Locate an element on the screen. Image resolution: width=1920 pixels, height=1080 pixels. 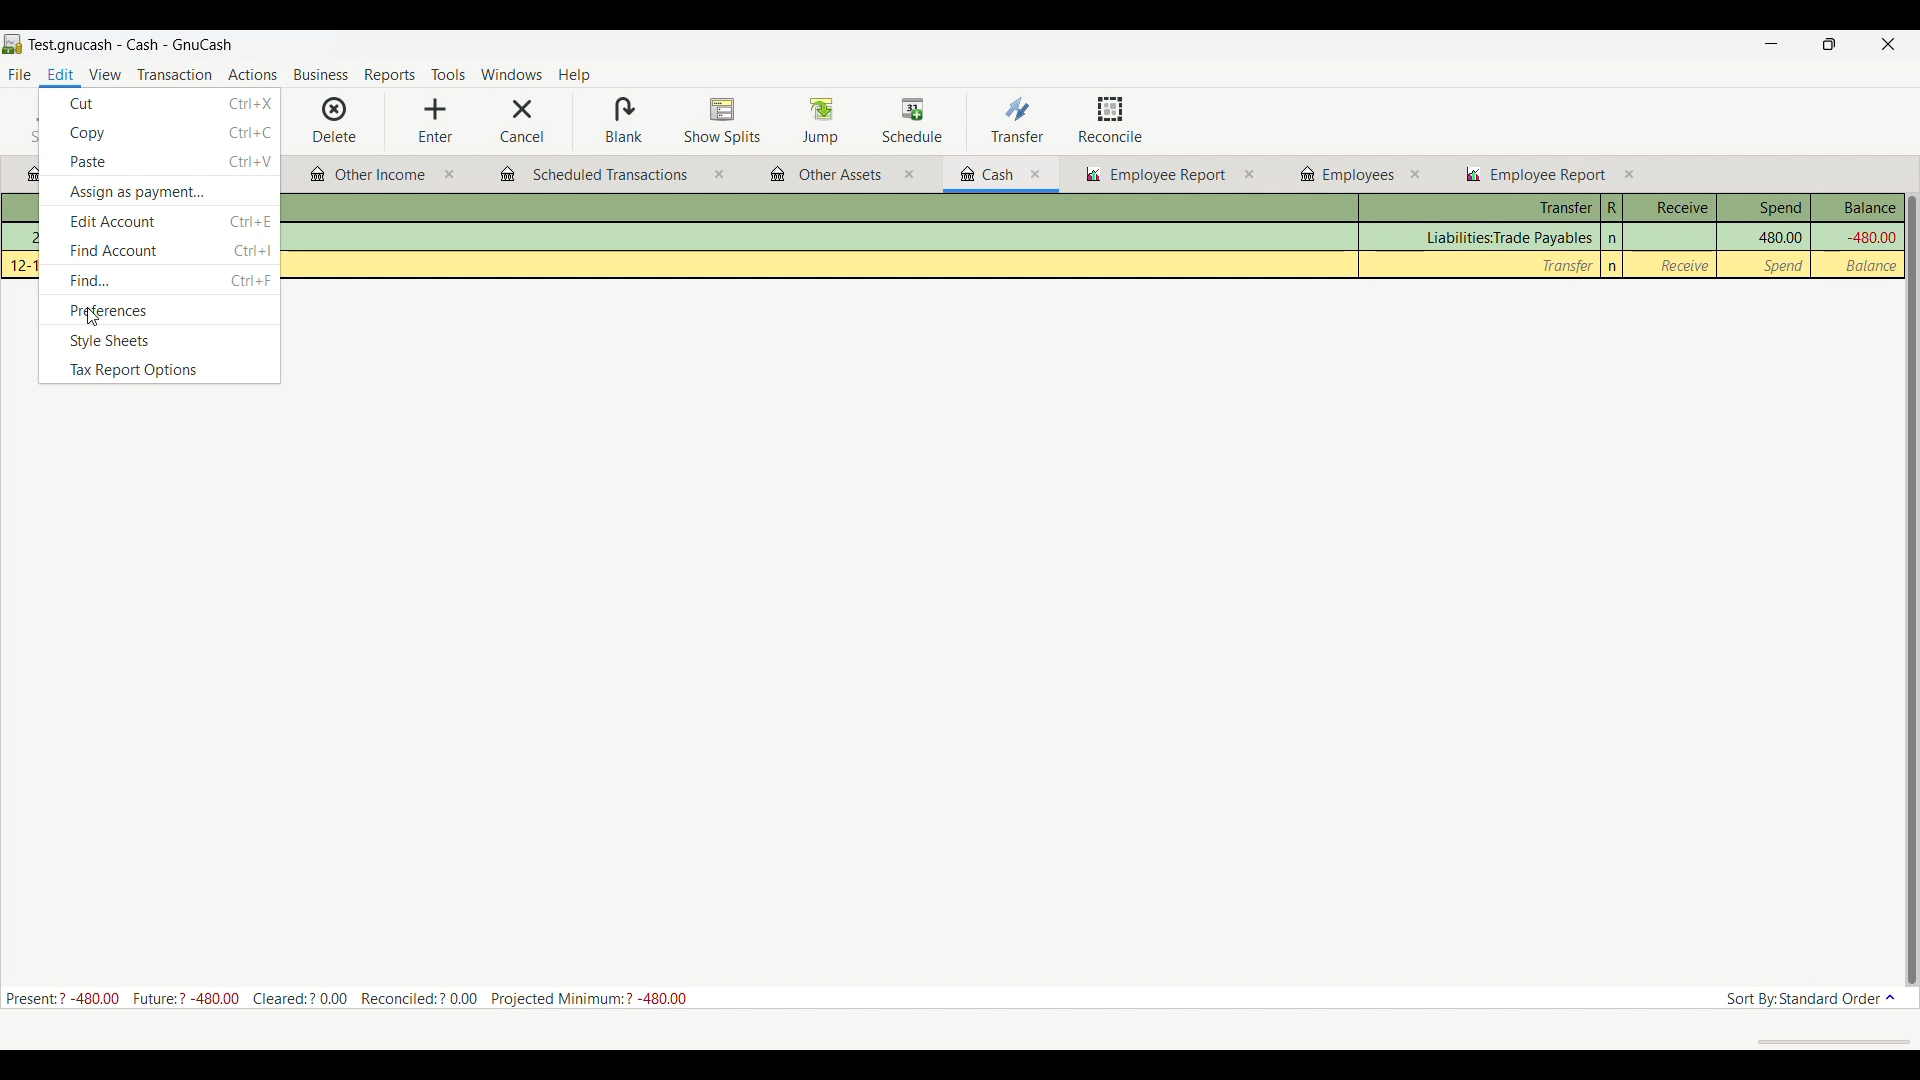
Spend column is located at coordinates (1779, 236).